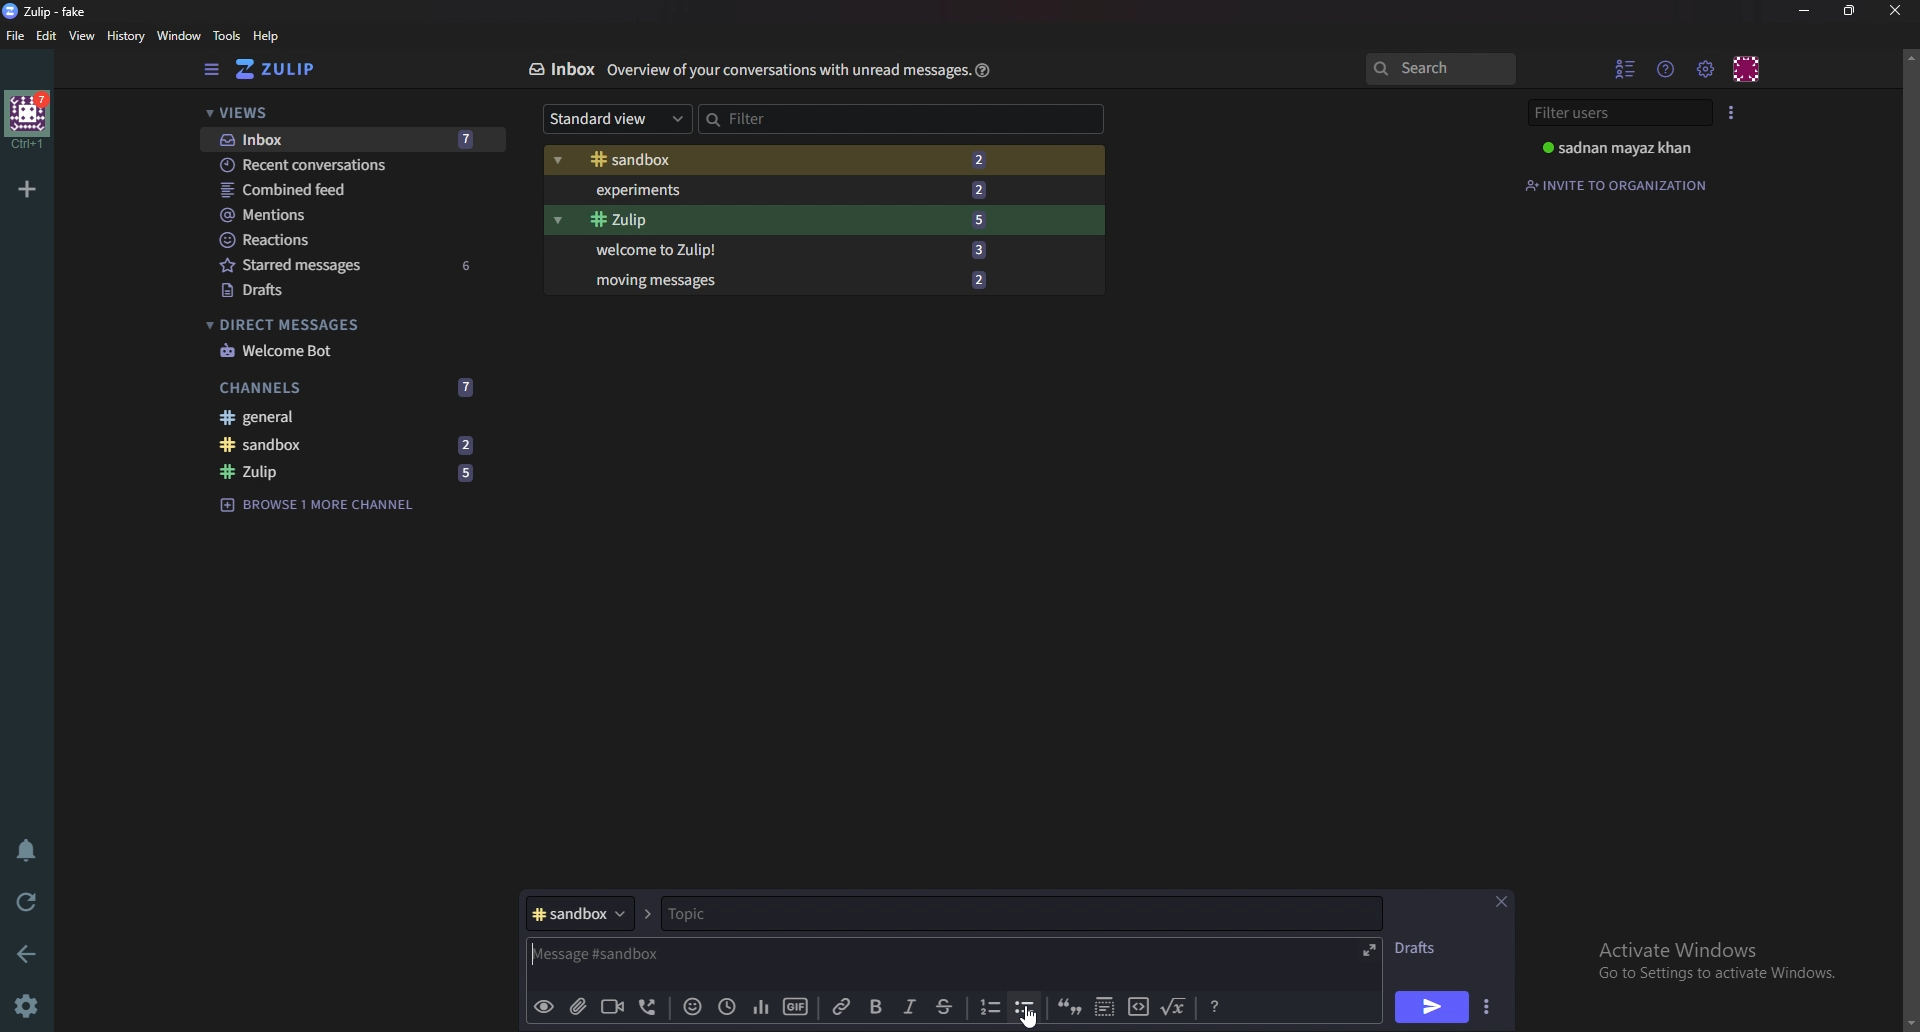 The image size is (1920, 1032). Describe the element at coordinates (910, 1007) in the screenshot. I see `Italic` at that location.